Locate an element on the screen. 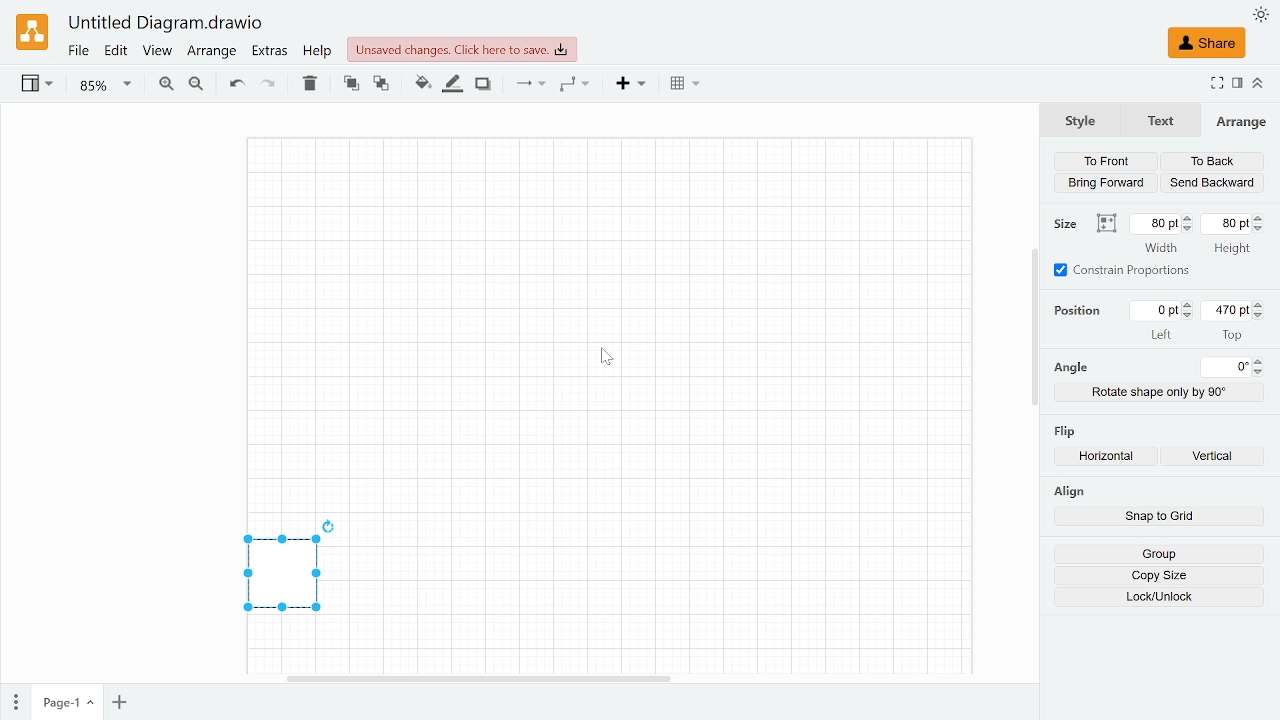 The width and height of the screenshot is (1280, 720). Send backwards is located at coordinates (1212, 183).